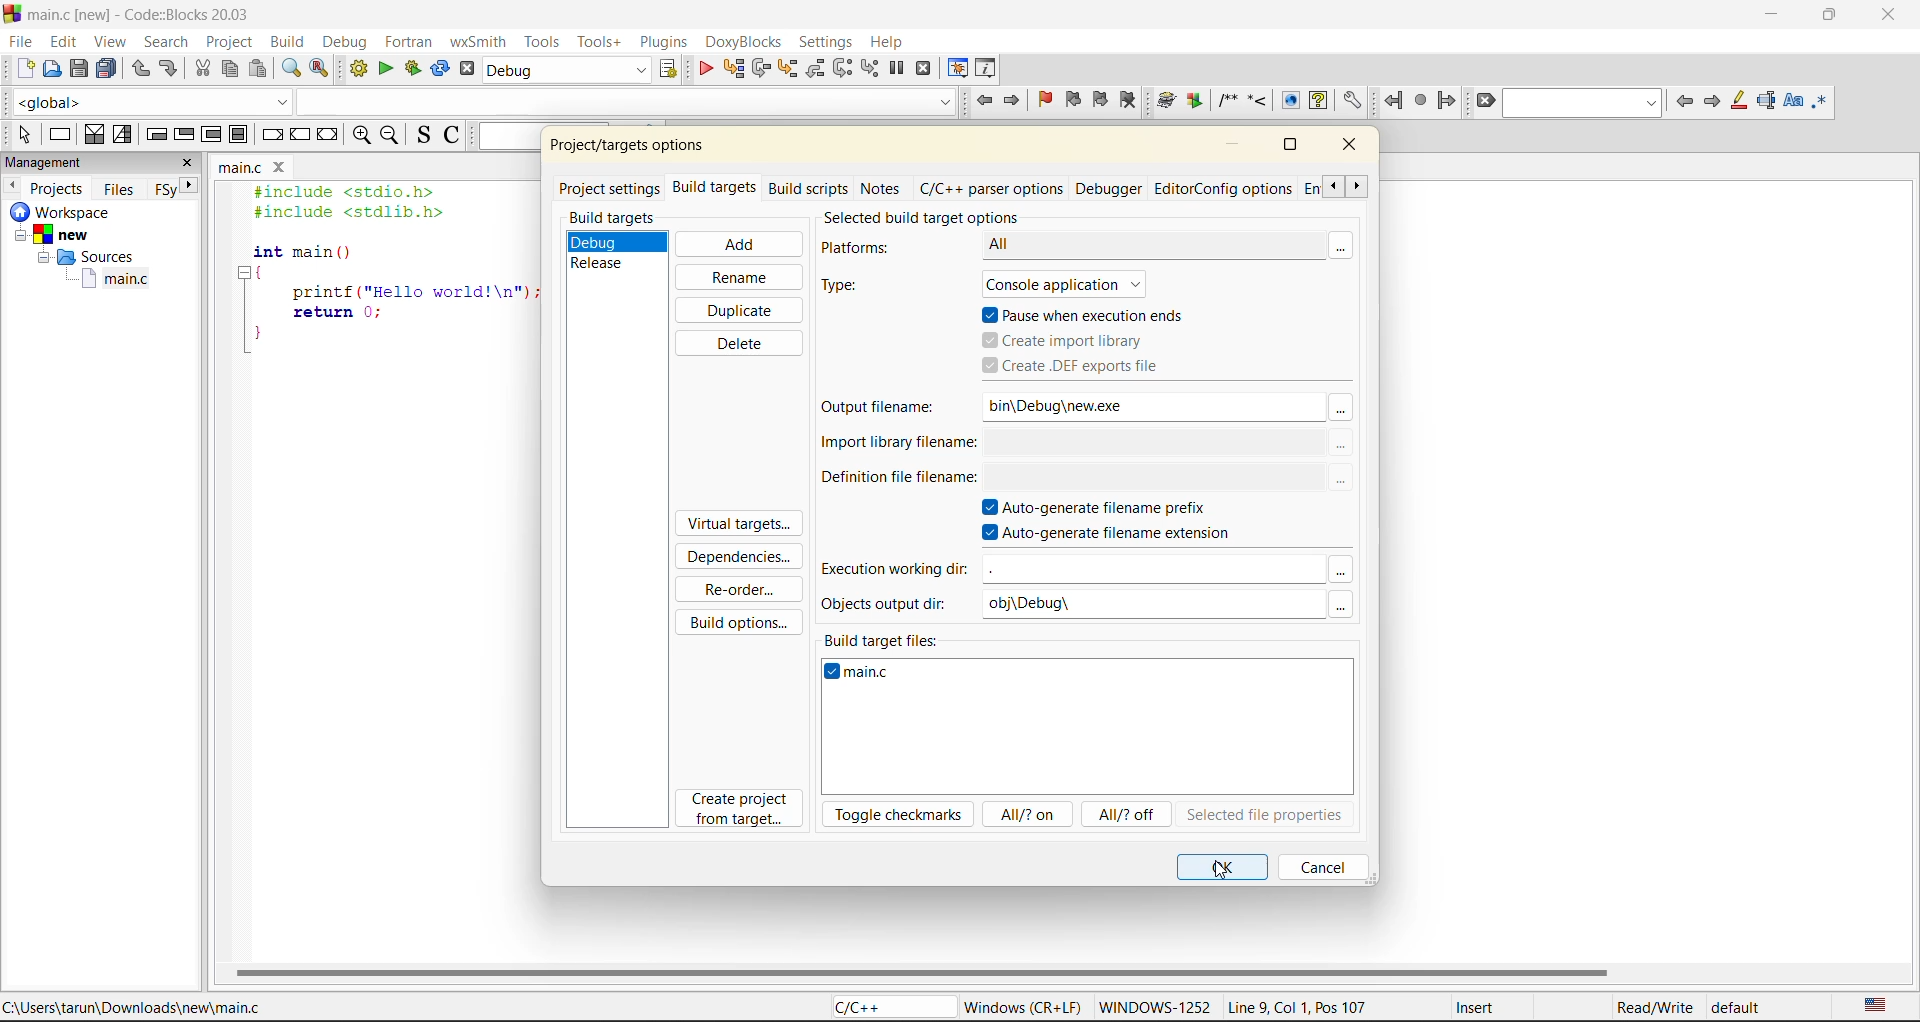  I want to click on projects, so click(60, 188).